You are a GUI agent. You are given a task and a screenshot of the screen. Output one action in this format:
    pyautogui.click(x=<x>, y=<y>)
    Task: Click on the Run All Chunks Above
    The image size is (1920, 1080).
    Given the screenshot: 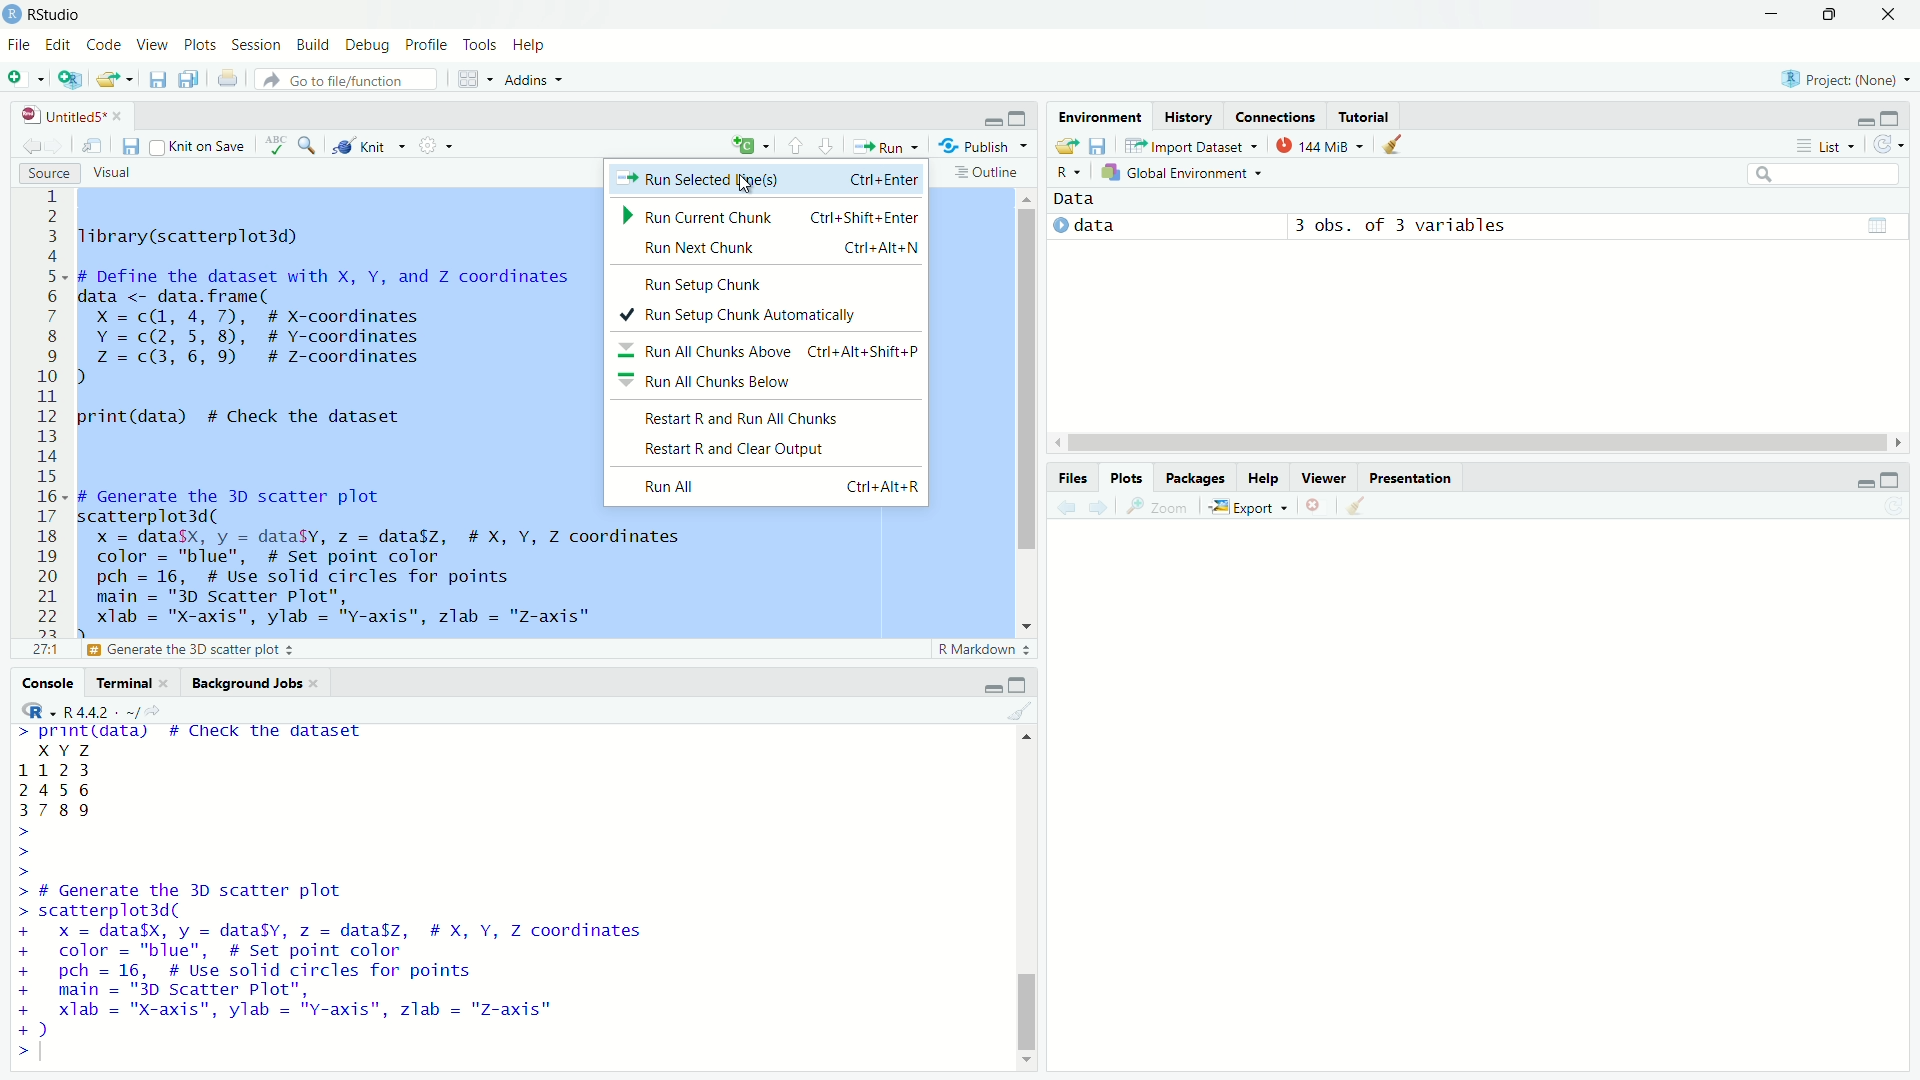 What is the action you would take?
    pyautogui.click(x=777, y=347)
    